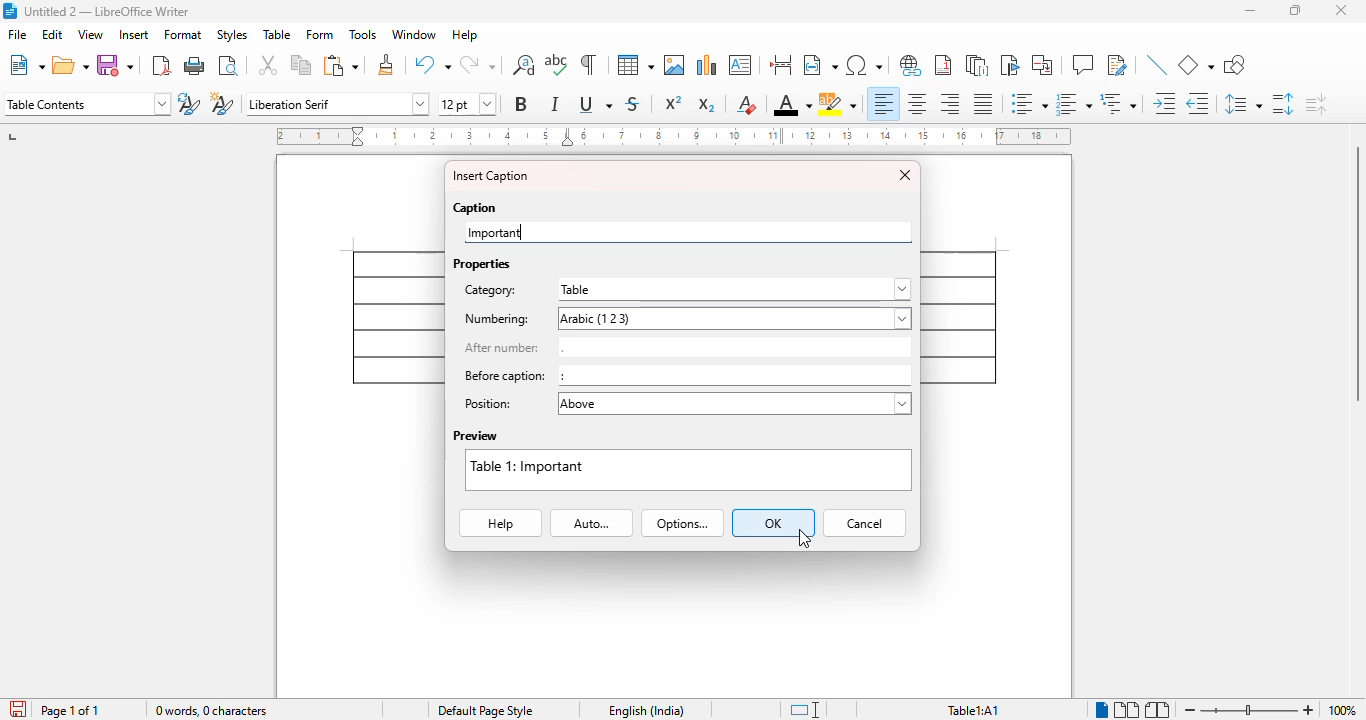  What do you see at coordinates (595, 103) in the screenshot?
I see `underline` at bounding box center [595, 103].